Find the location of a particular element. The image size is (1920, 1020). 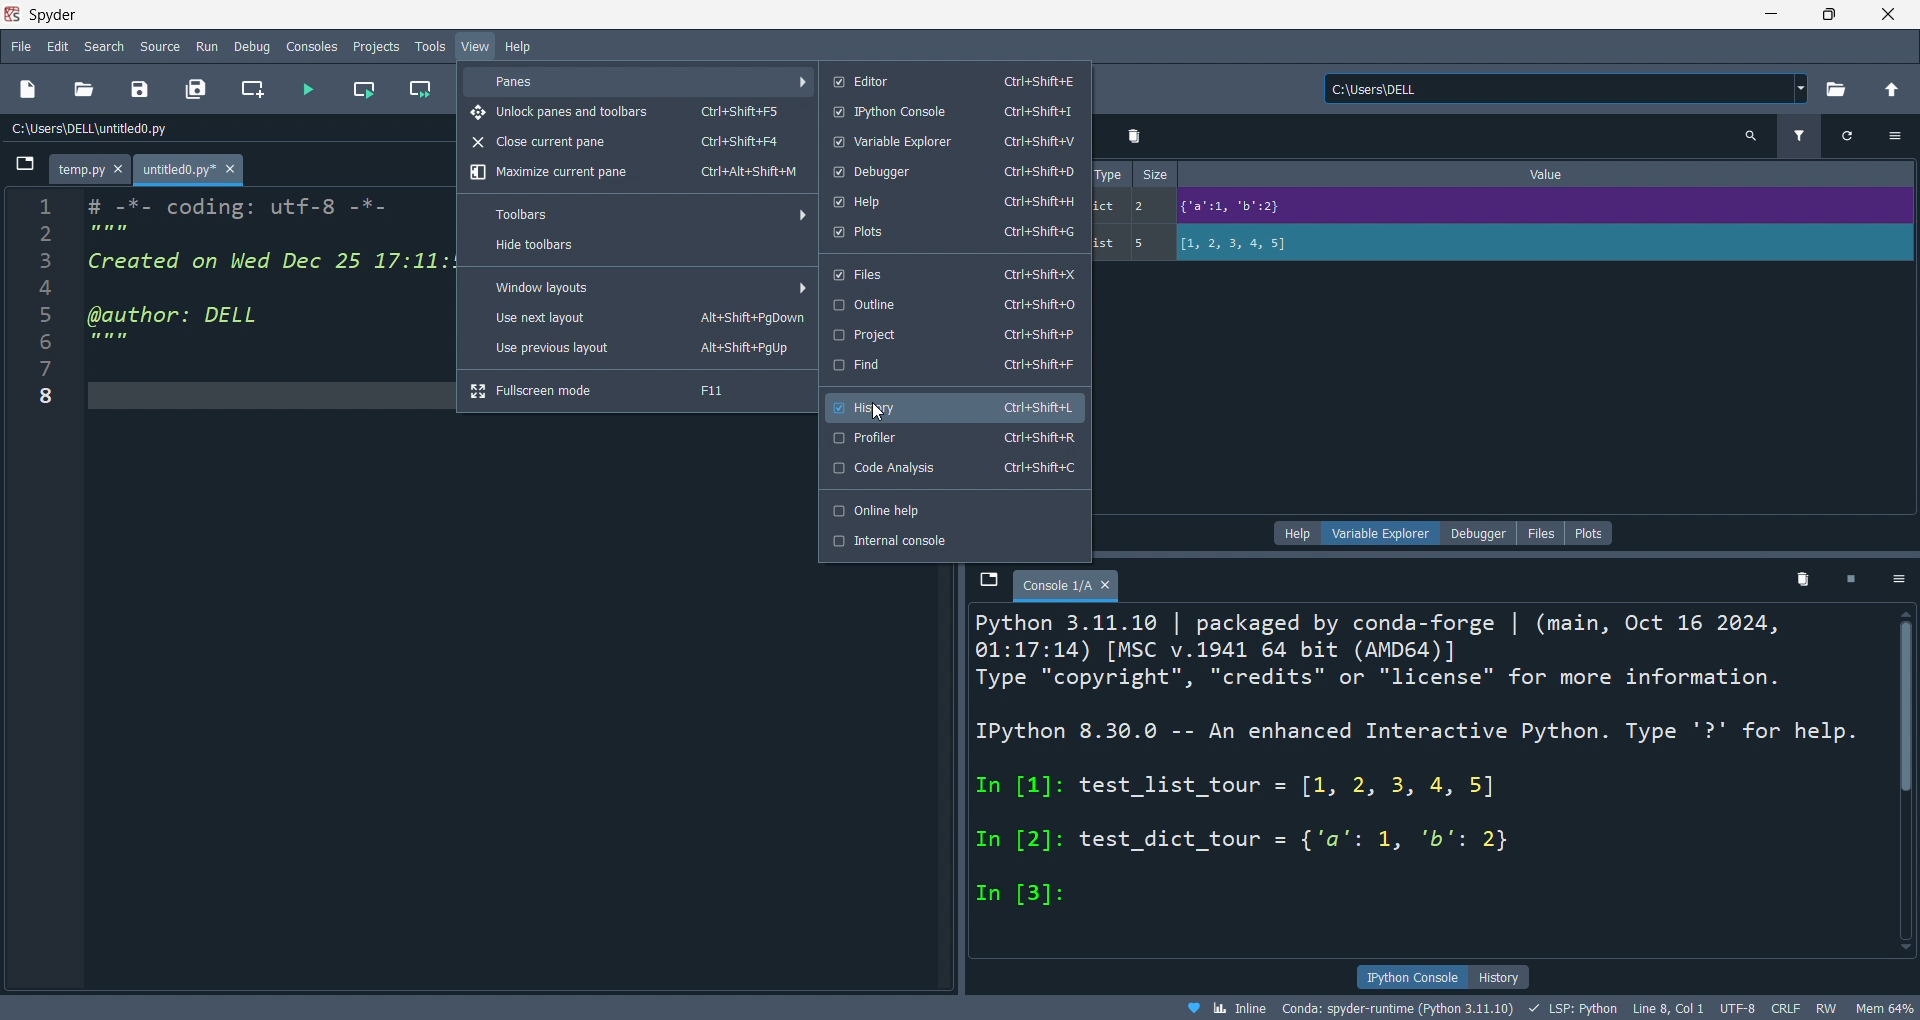

new file is located at coordinates (30, 90).